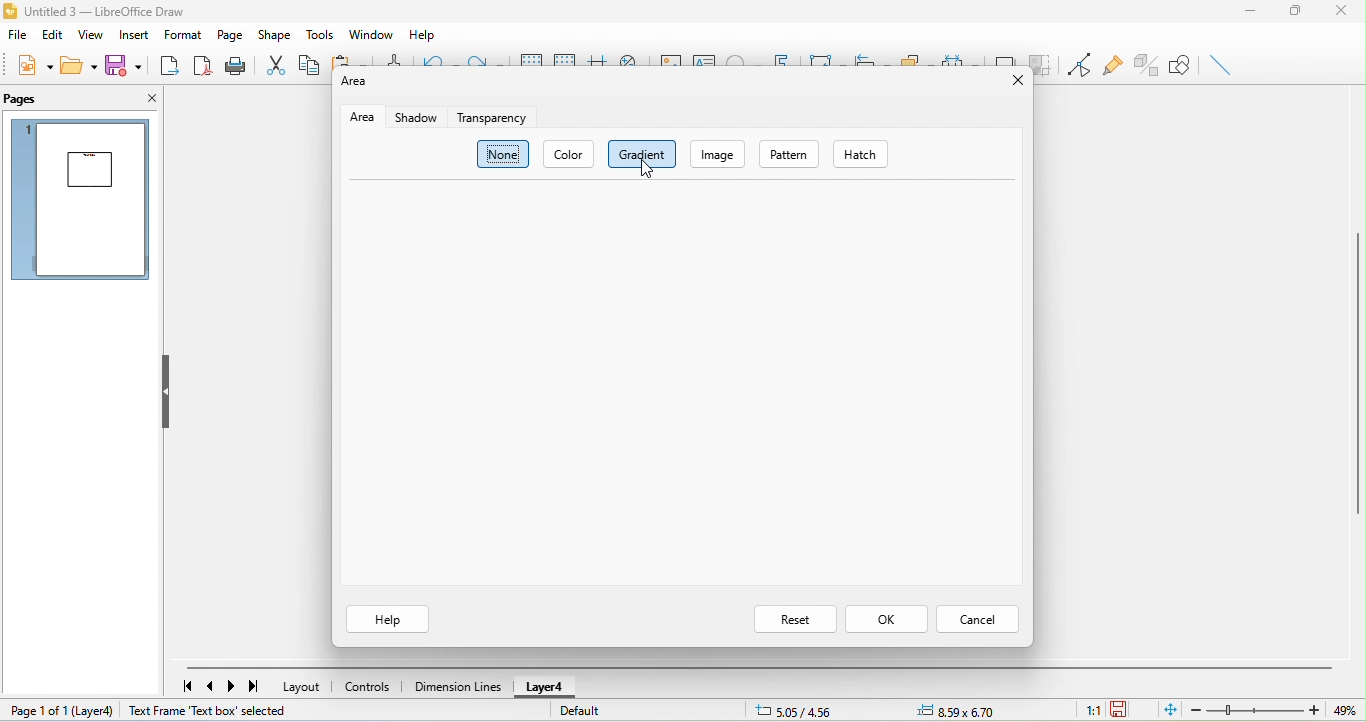 Image resolution: width=1366 pixels, height=722 pixels. What do you see at coordinates (606, 714) in the screenshot?
I see `default` at bounding box center [606, 714].